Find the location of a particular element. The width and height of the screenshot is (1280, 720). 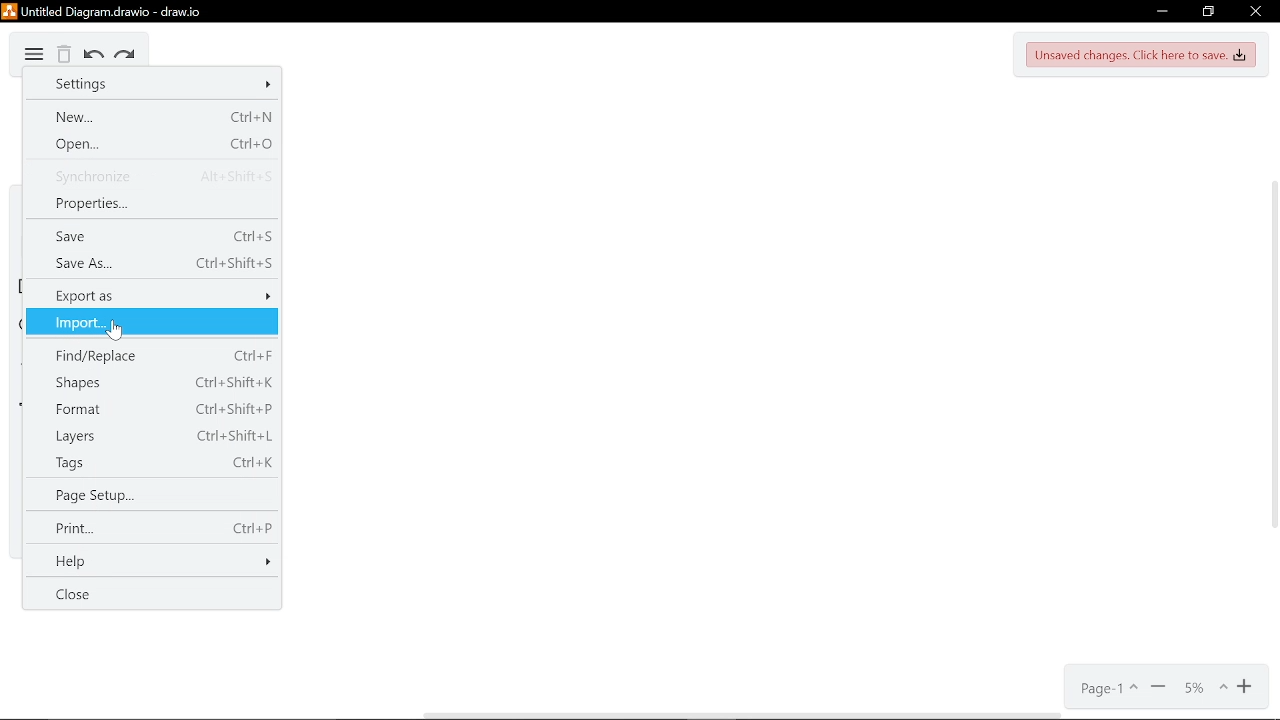

Restore down is located at coordinates (1208, 11).